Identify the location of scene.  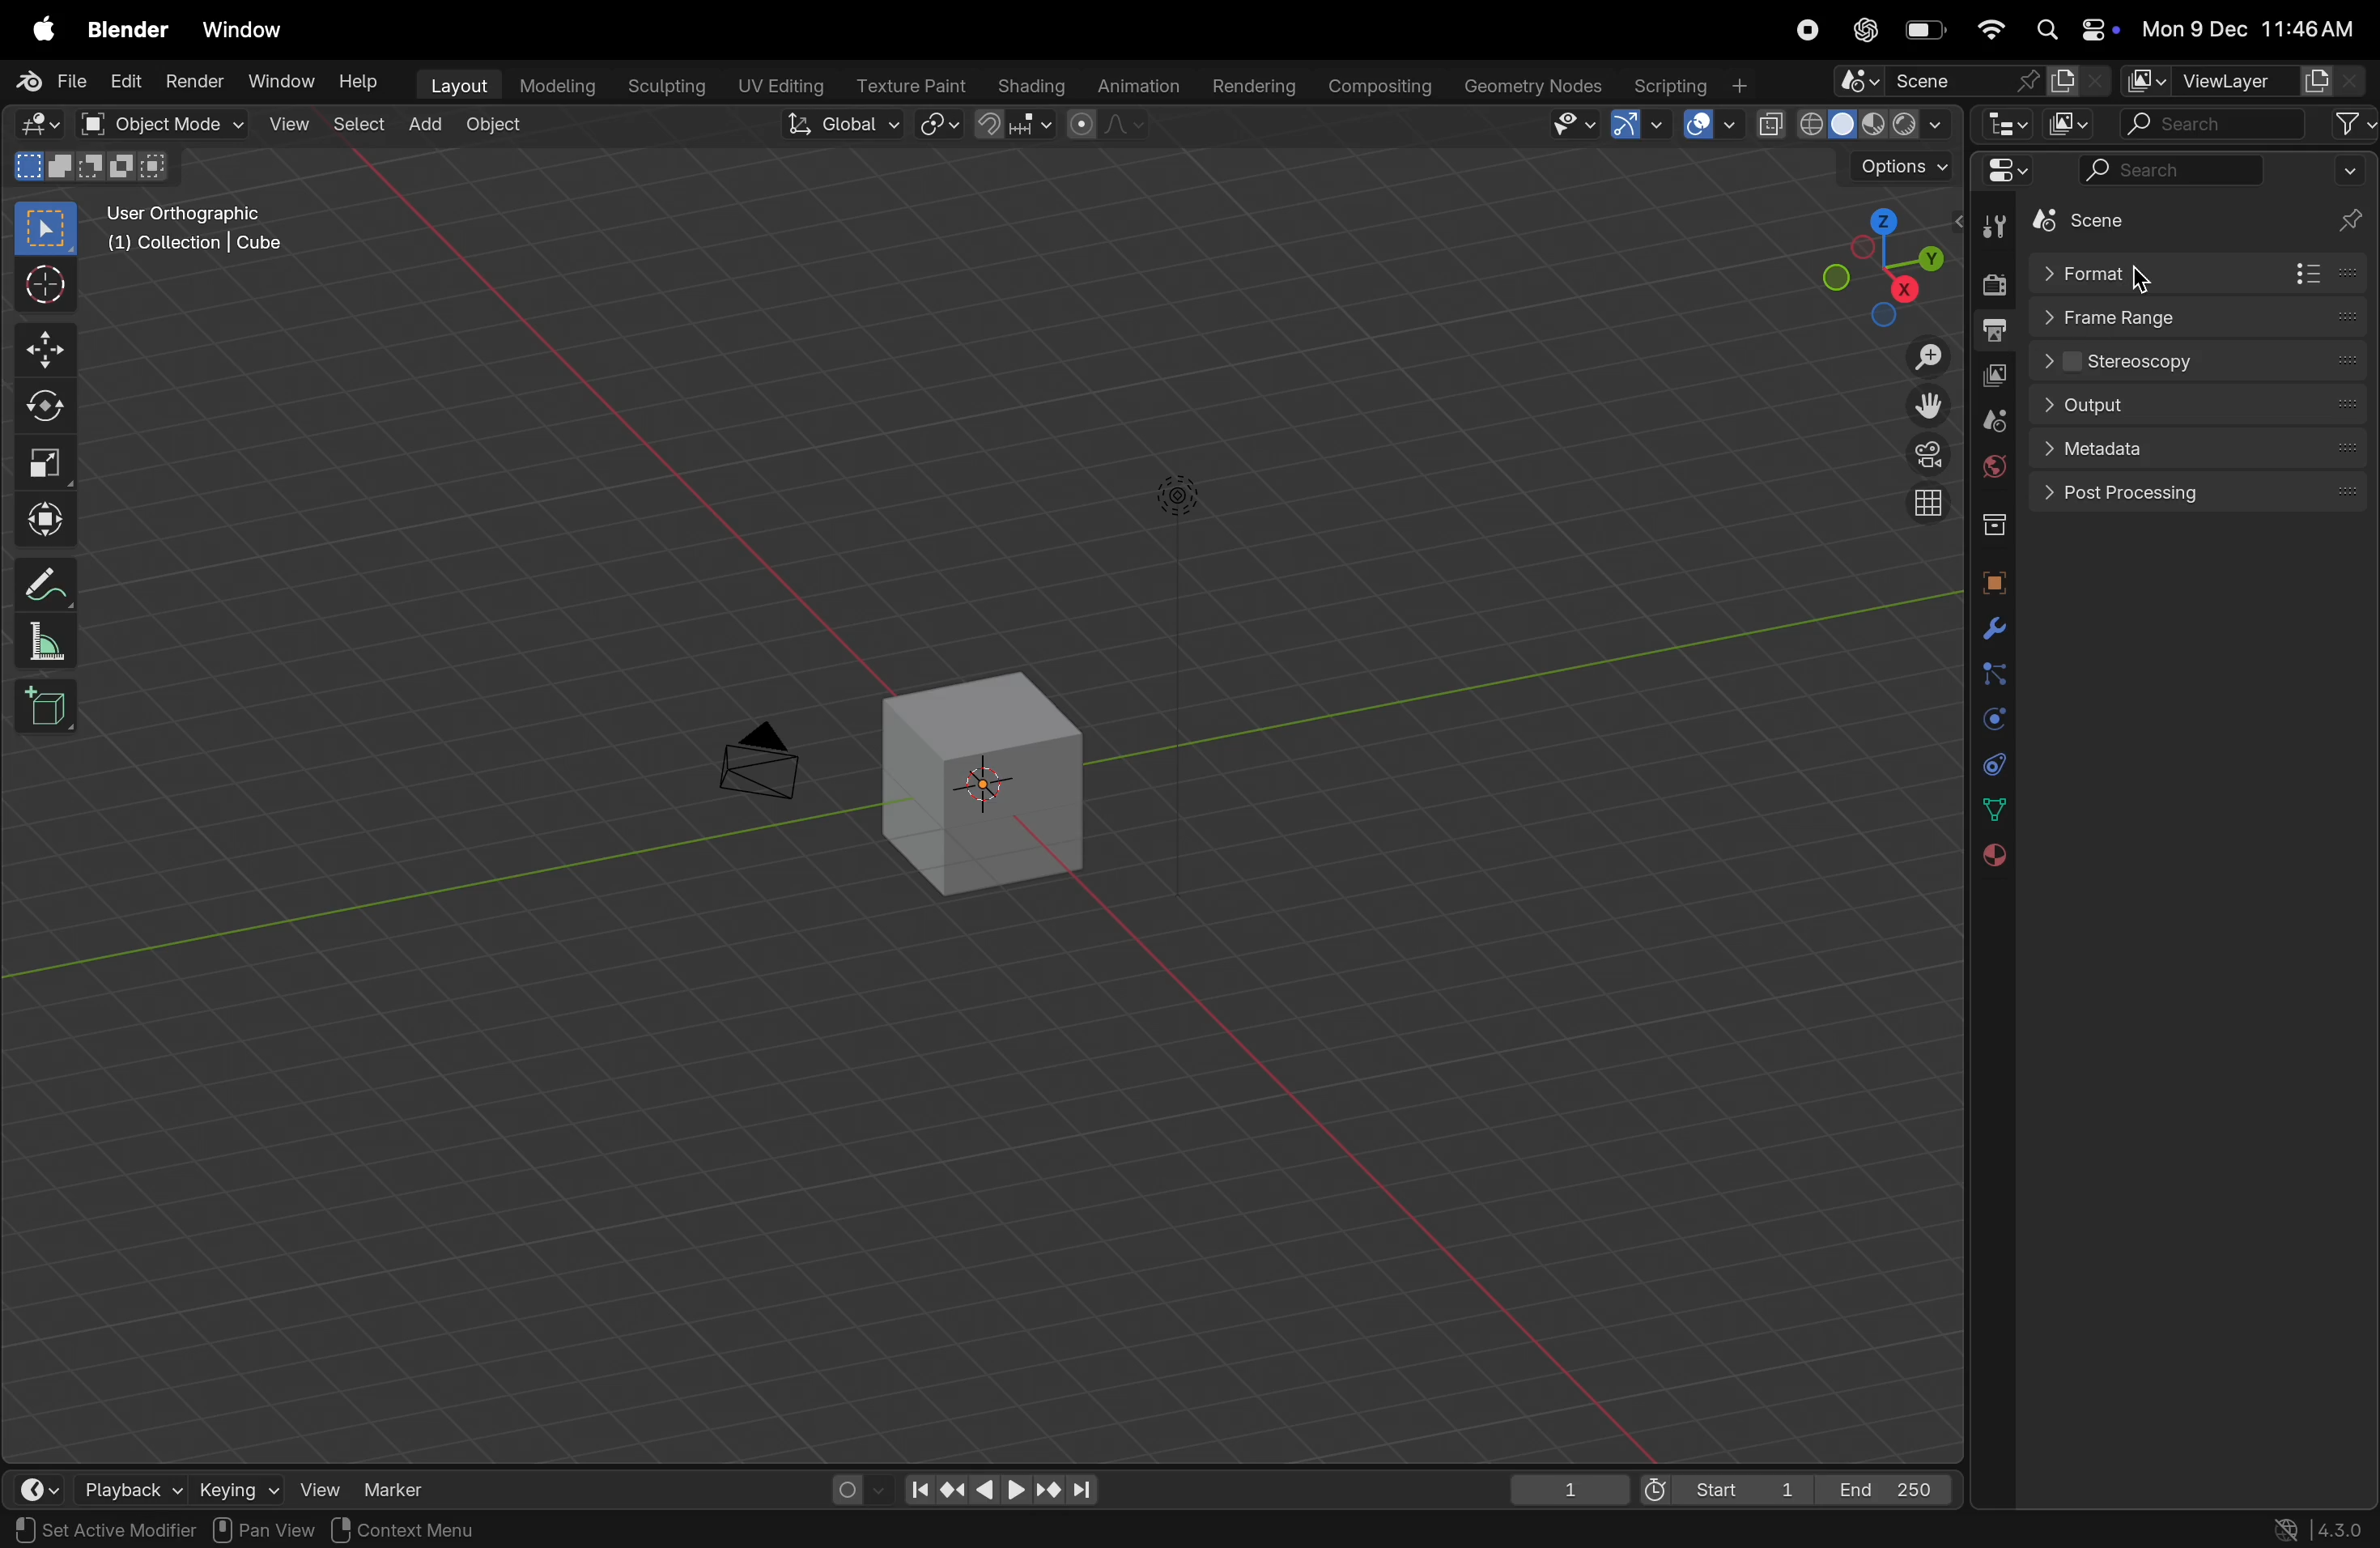
(1995, 419).